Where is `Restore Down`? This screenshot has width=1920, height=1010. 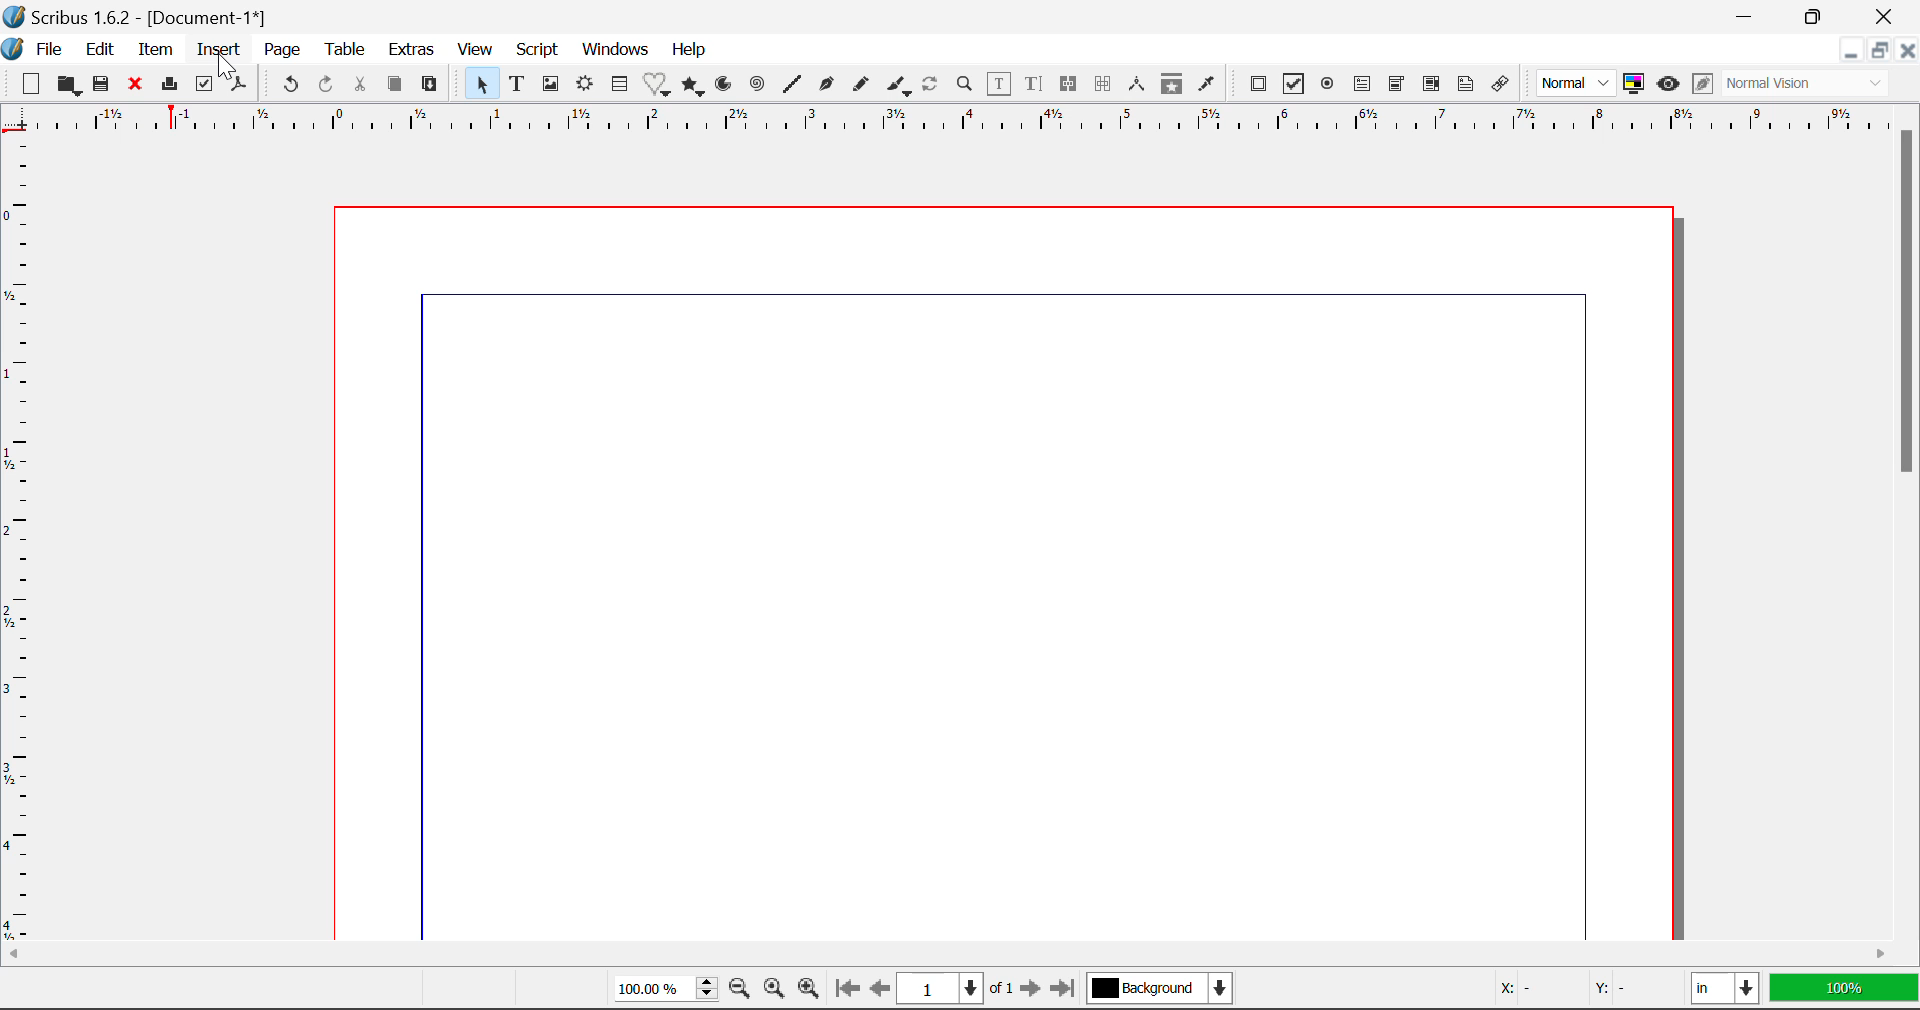
Restore Down is located at coordinates (1853, 53).